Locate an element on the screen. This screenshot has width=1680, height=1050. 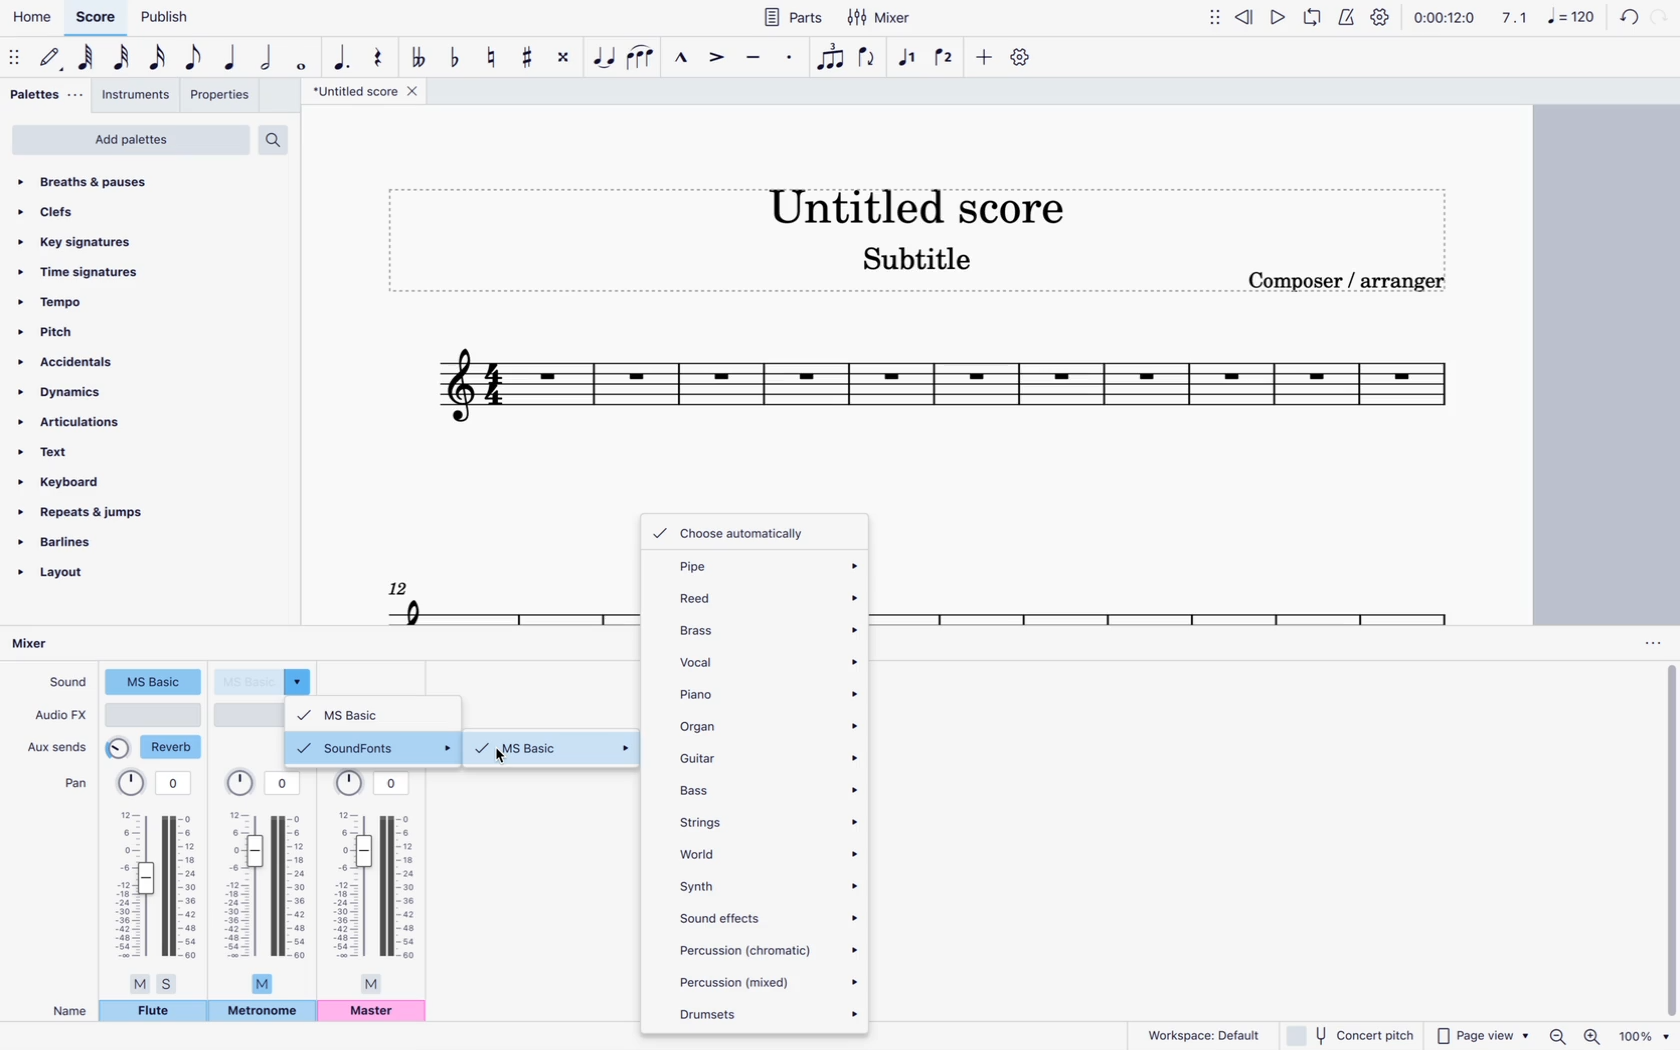
staccato is located at coordinates (788, 62).